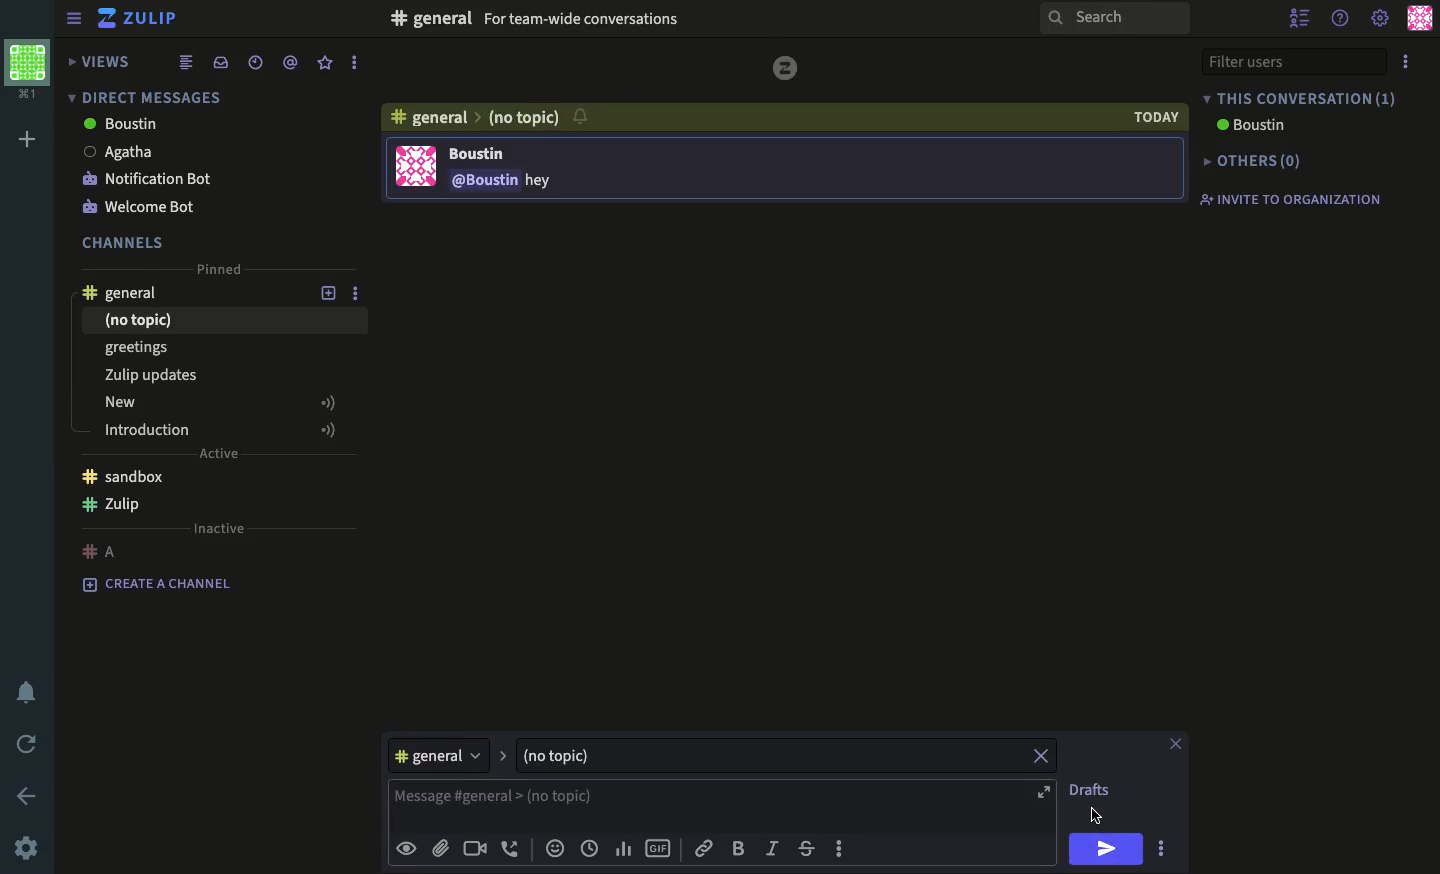 This screenshot has width=1440, height=874. Describe the element at coordinates (138, 19) in the screenshot. I see `Zulip` at that location.